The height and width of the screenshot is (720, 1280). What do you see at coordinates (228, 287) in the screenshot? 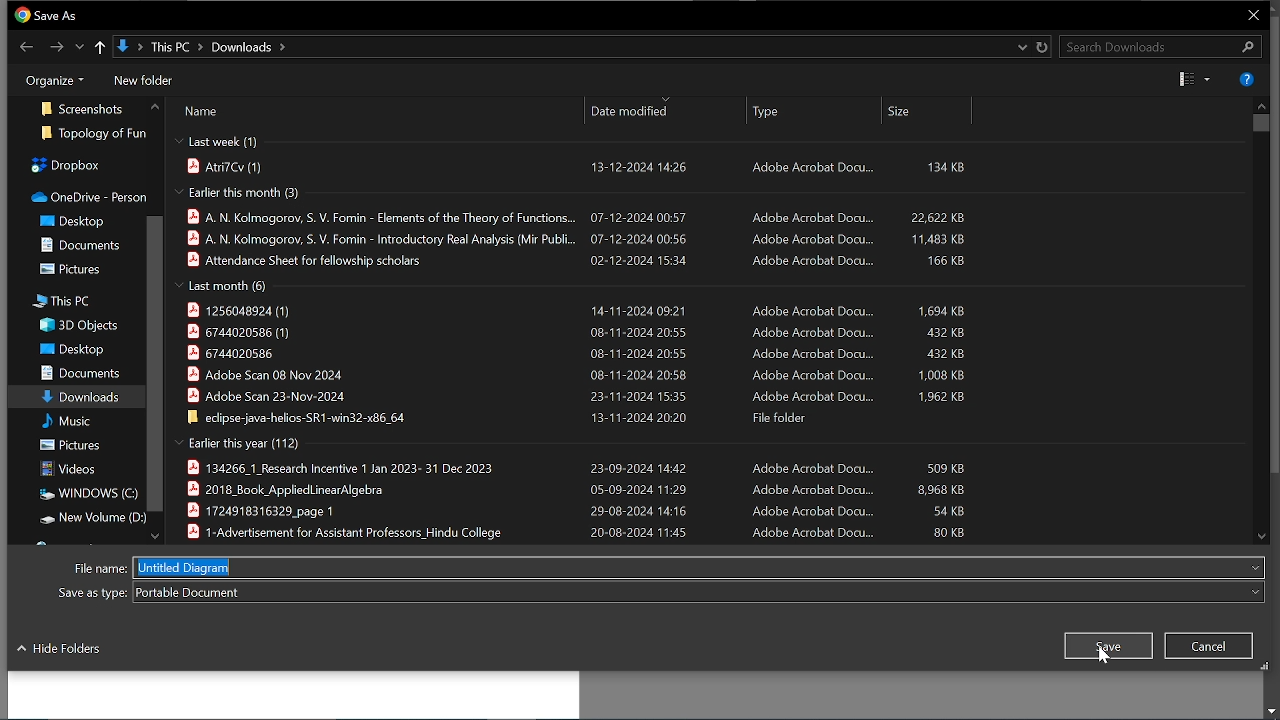
I see `last month (6)` at bounding box center [228, 287].